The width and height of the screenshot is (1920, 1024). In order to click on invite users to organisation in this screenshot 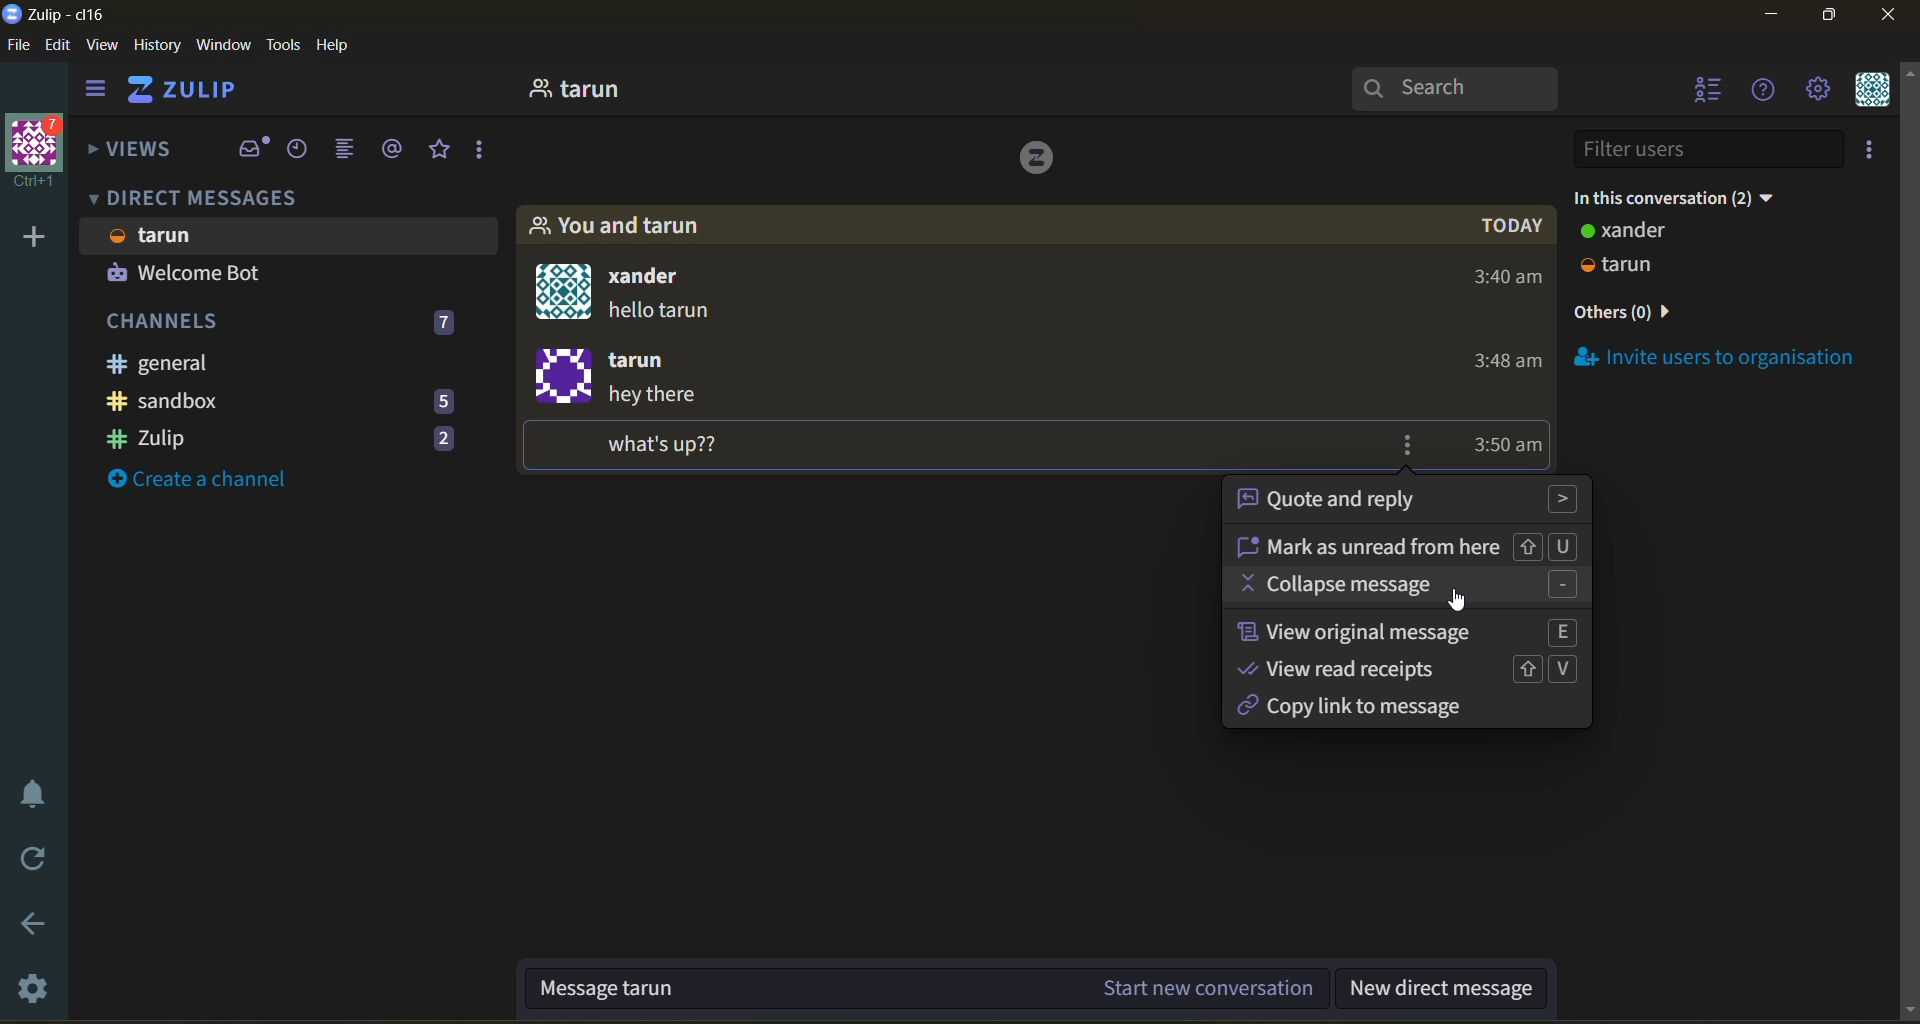, I will do `click(1717, 357)`.